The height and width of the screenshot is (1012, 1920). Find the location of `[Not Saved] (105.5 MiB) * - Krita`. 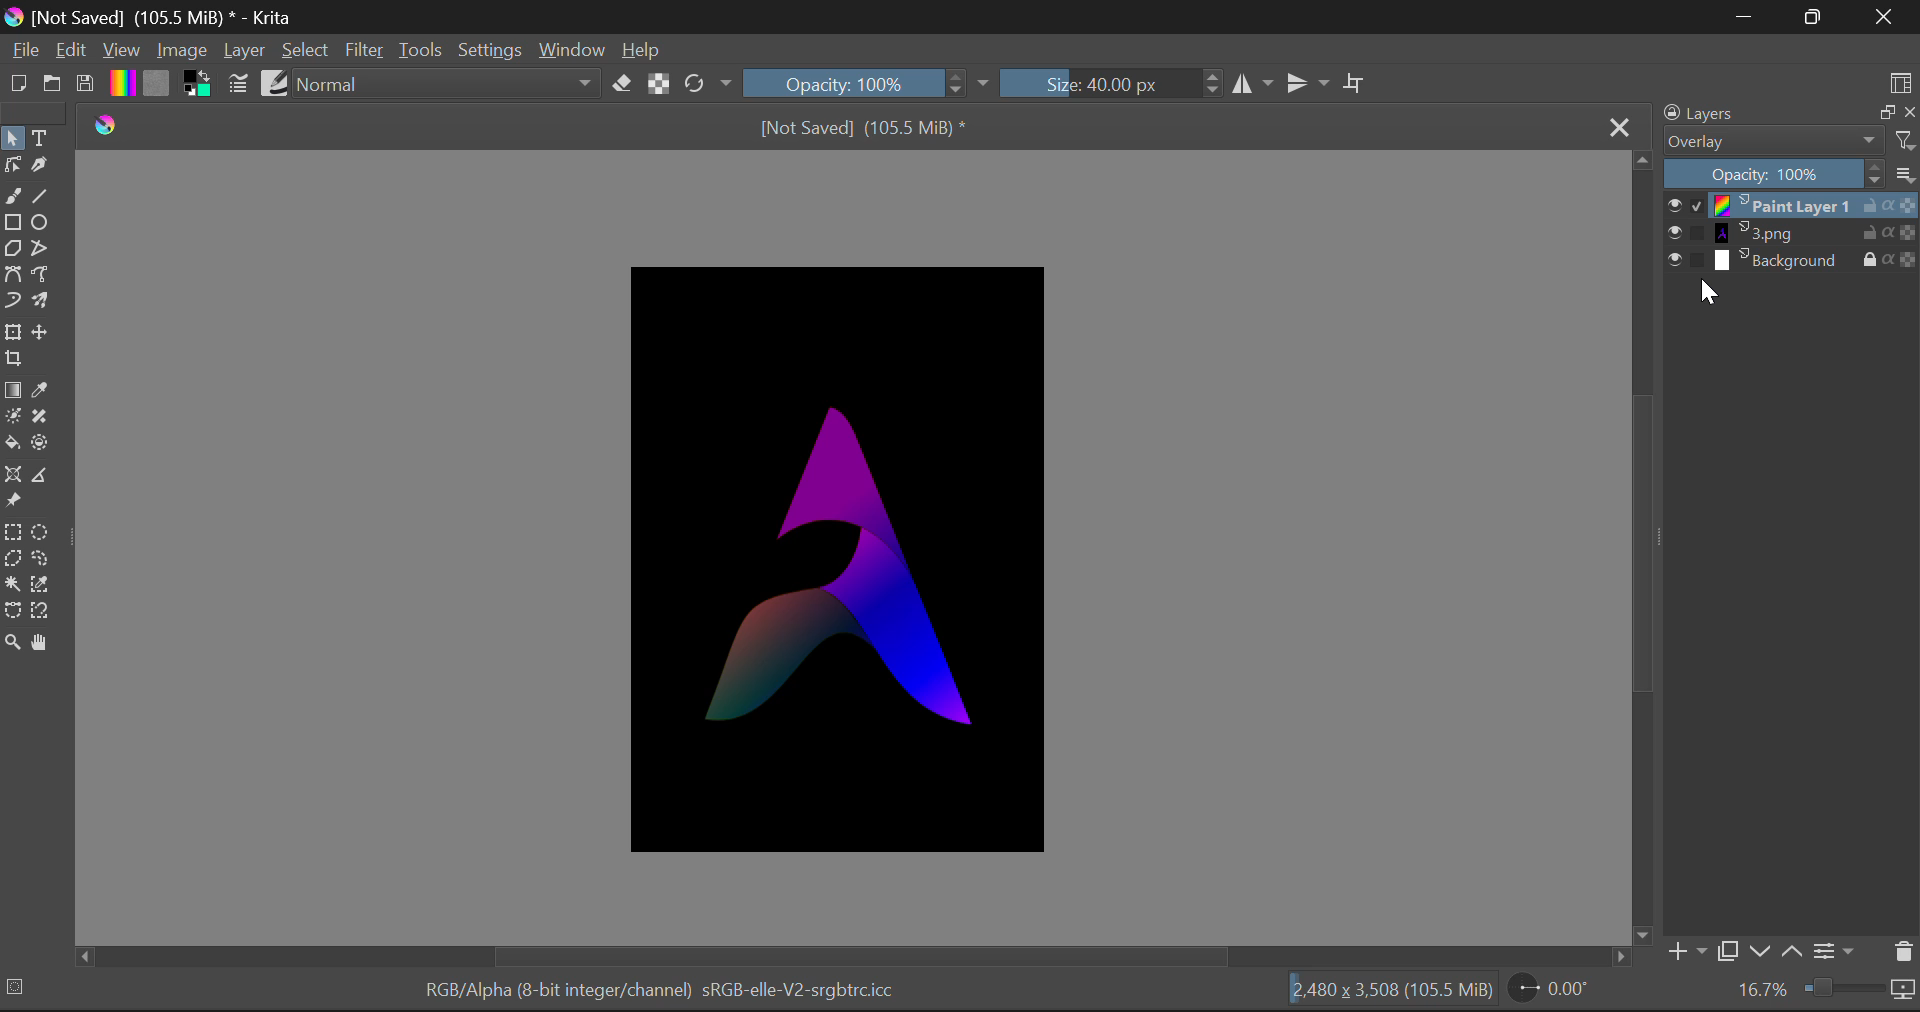

[Not Saved] (105.5 MiB) * - Krita is located at coordinates (166, 18).